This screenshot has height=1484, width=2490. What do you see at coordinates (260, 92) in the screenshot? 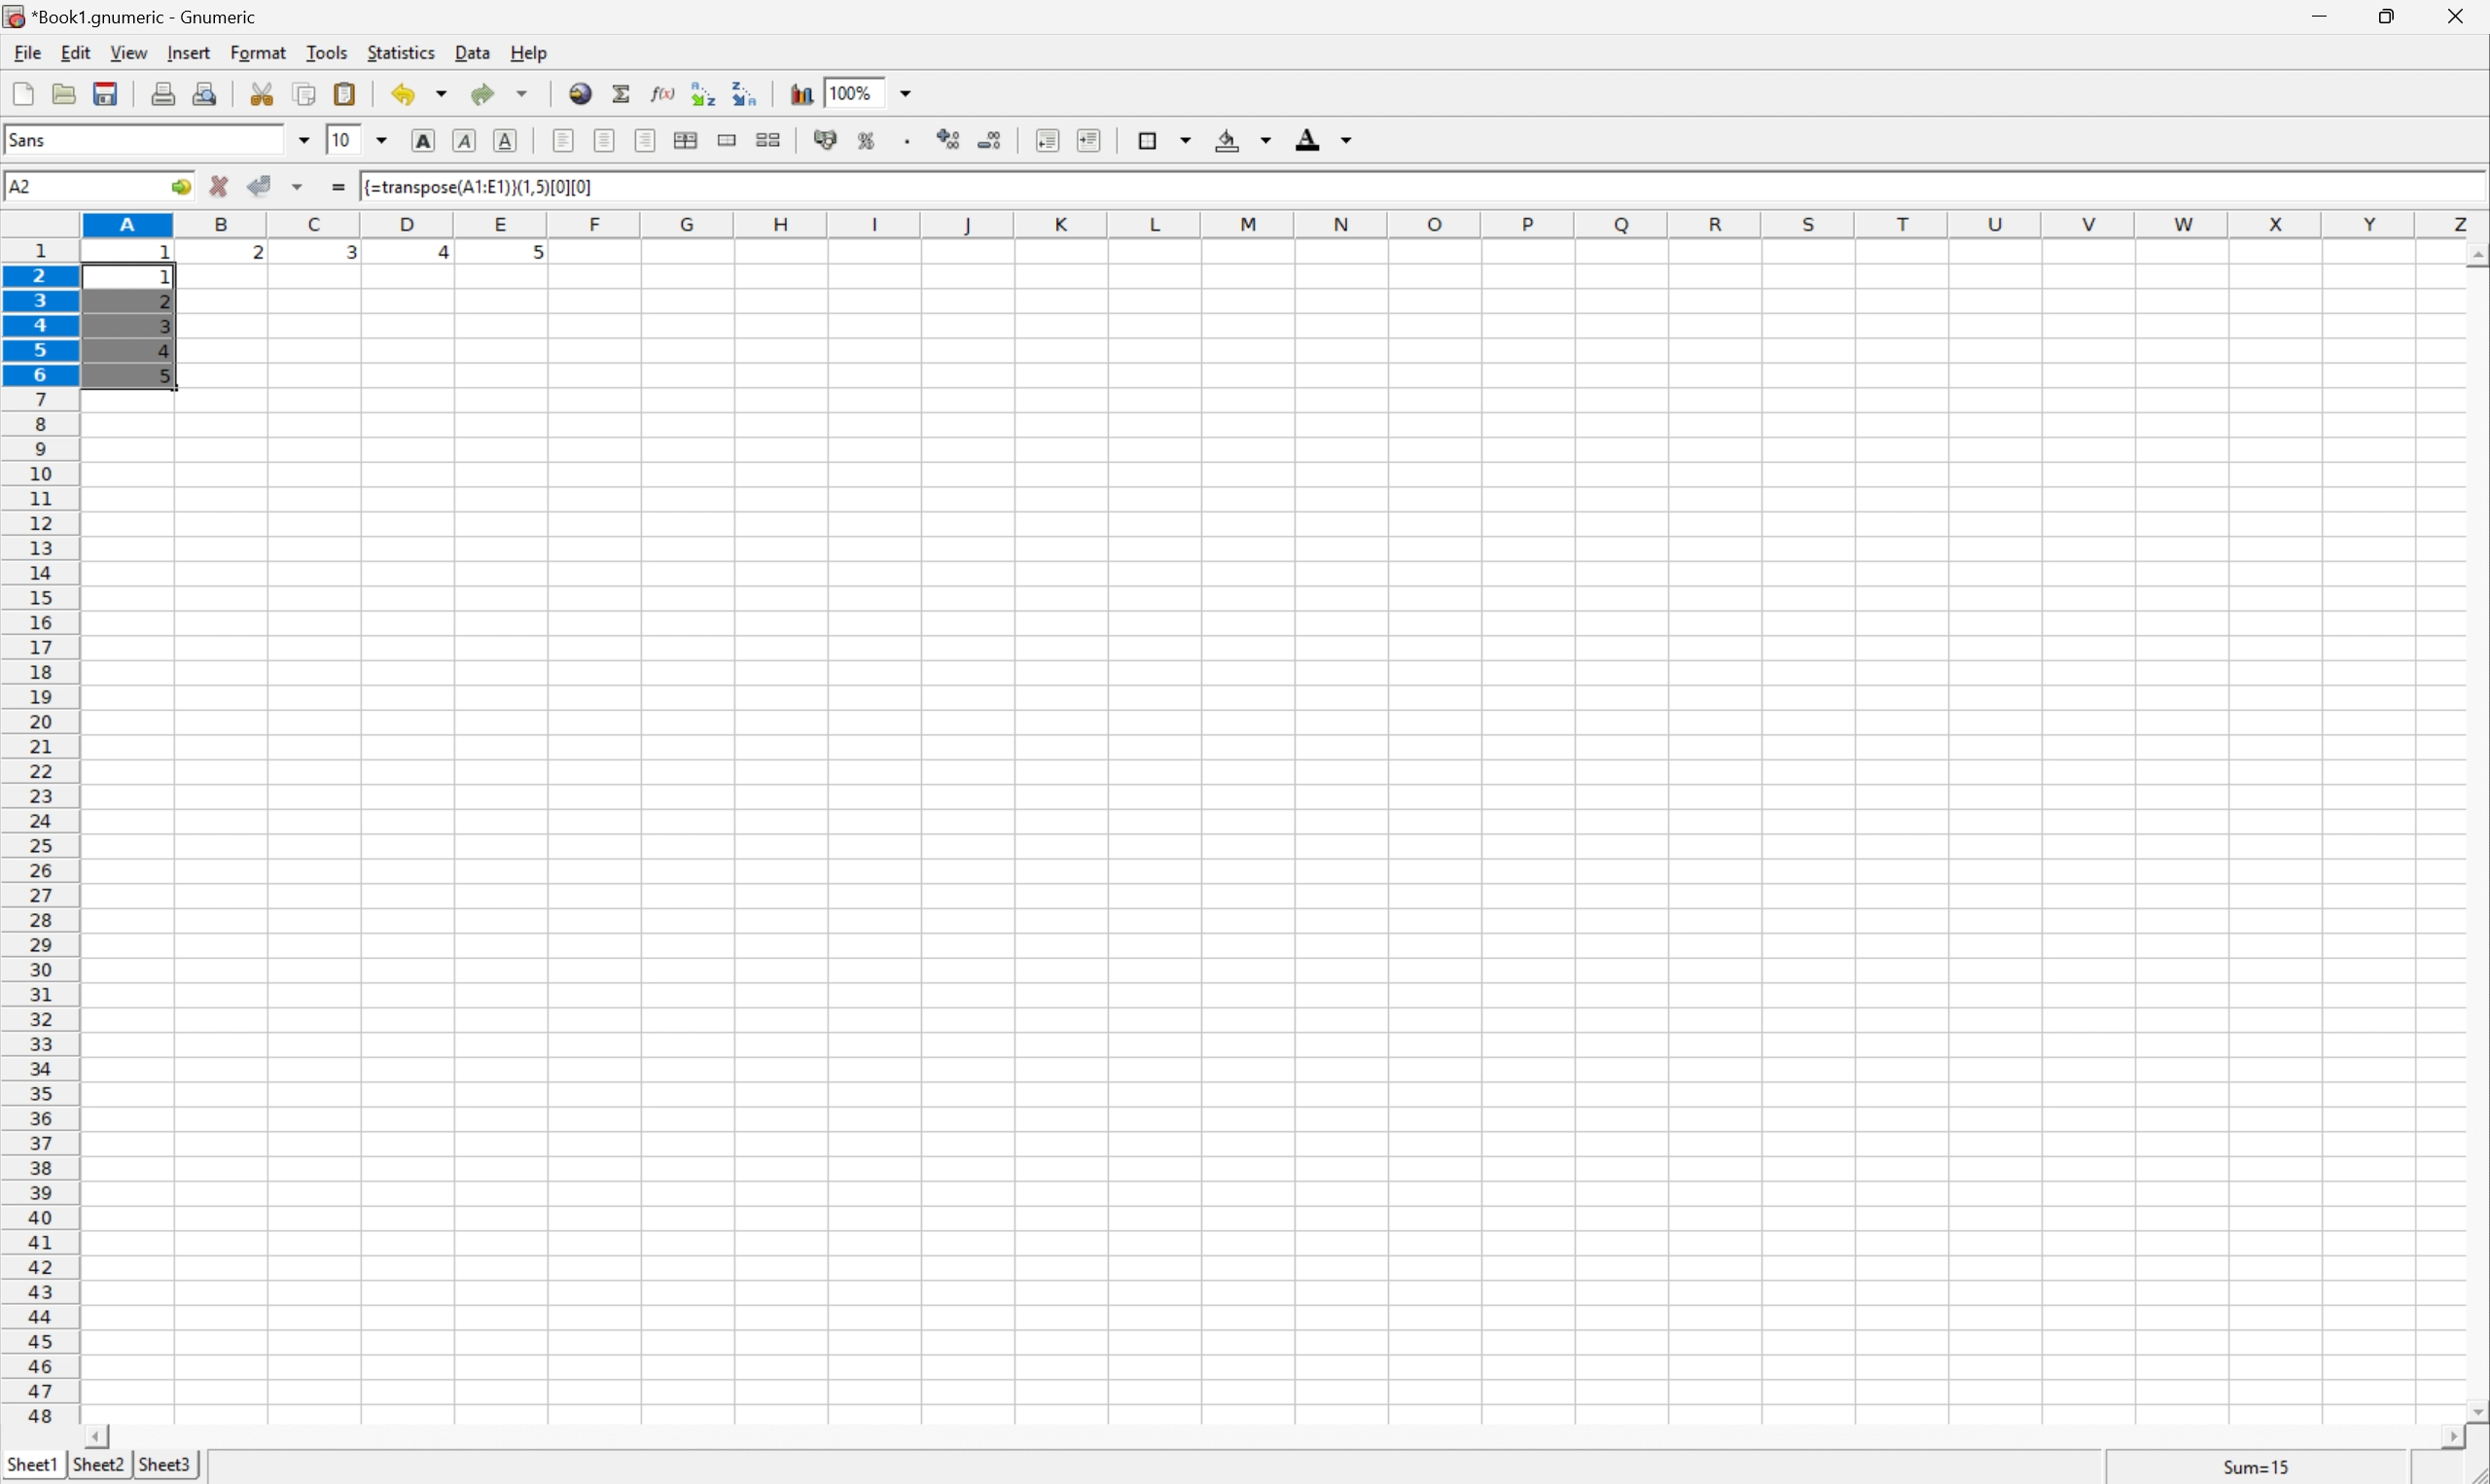
I see `cut` at bounding box center [260, 92].